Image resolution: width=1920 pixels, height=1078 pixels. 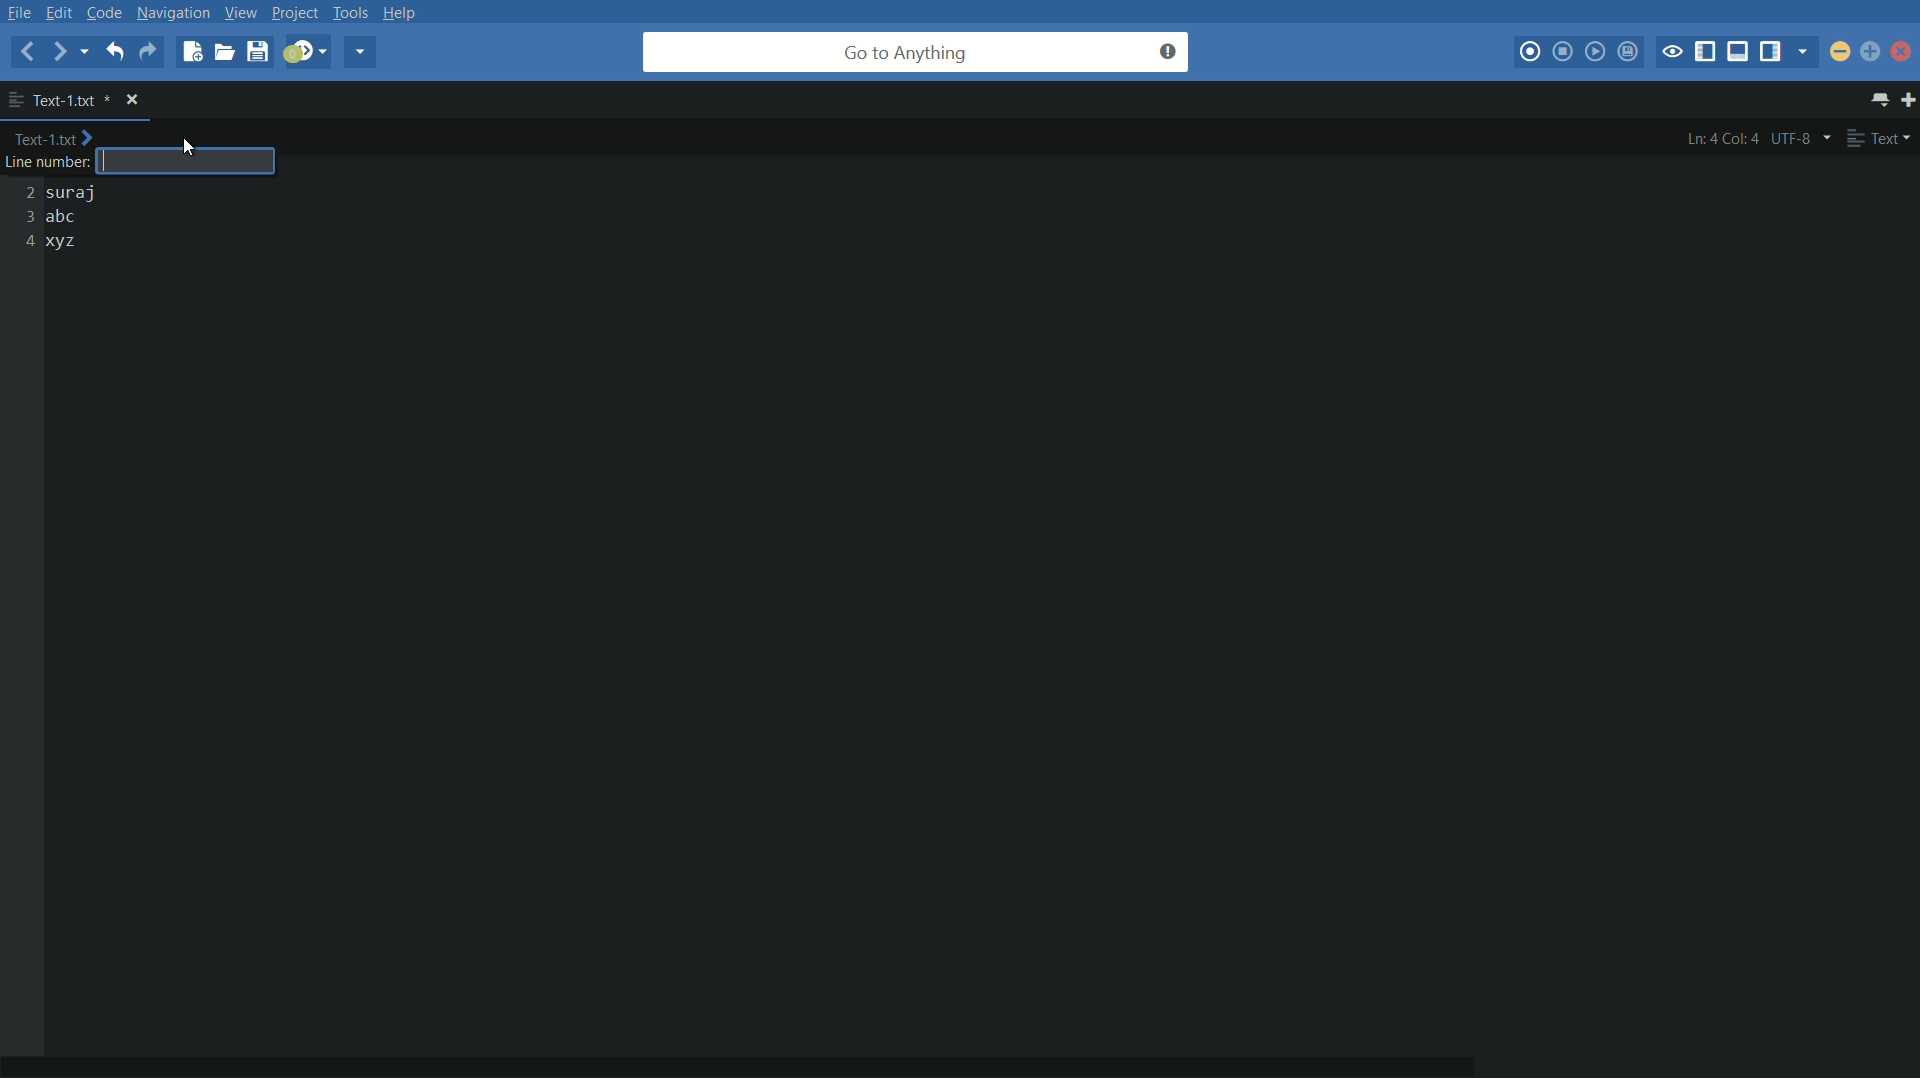 What do you see at coordinates (359, 52) in the screenshot?
I see `share current file` at bounding box center [359, 52].